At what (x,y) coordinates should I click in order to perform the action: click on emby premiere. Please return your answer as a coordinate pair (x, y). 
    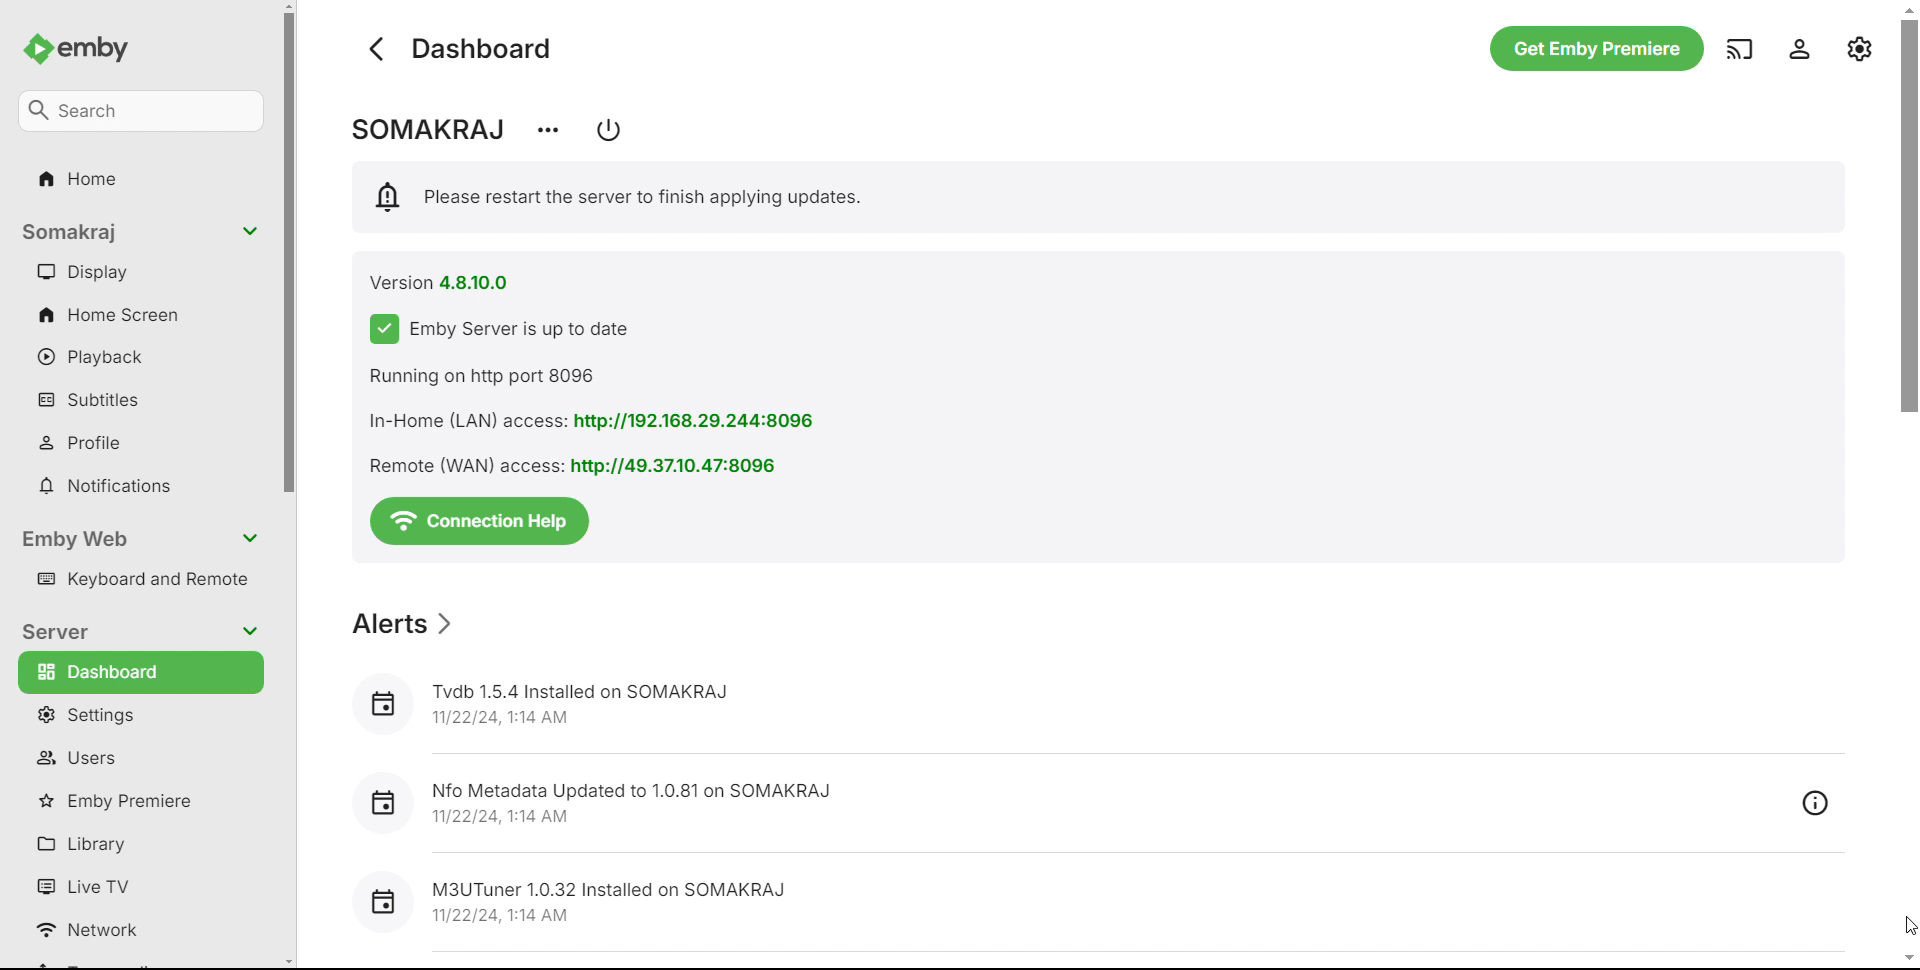
    Looking at the image, I should click on (136, 799).